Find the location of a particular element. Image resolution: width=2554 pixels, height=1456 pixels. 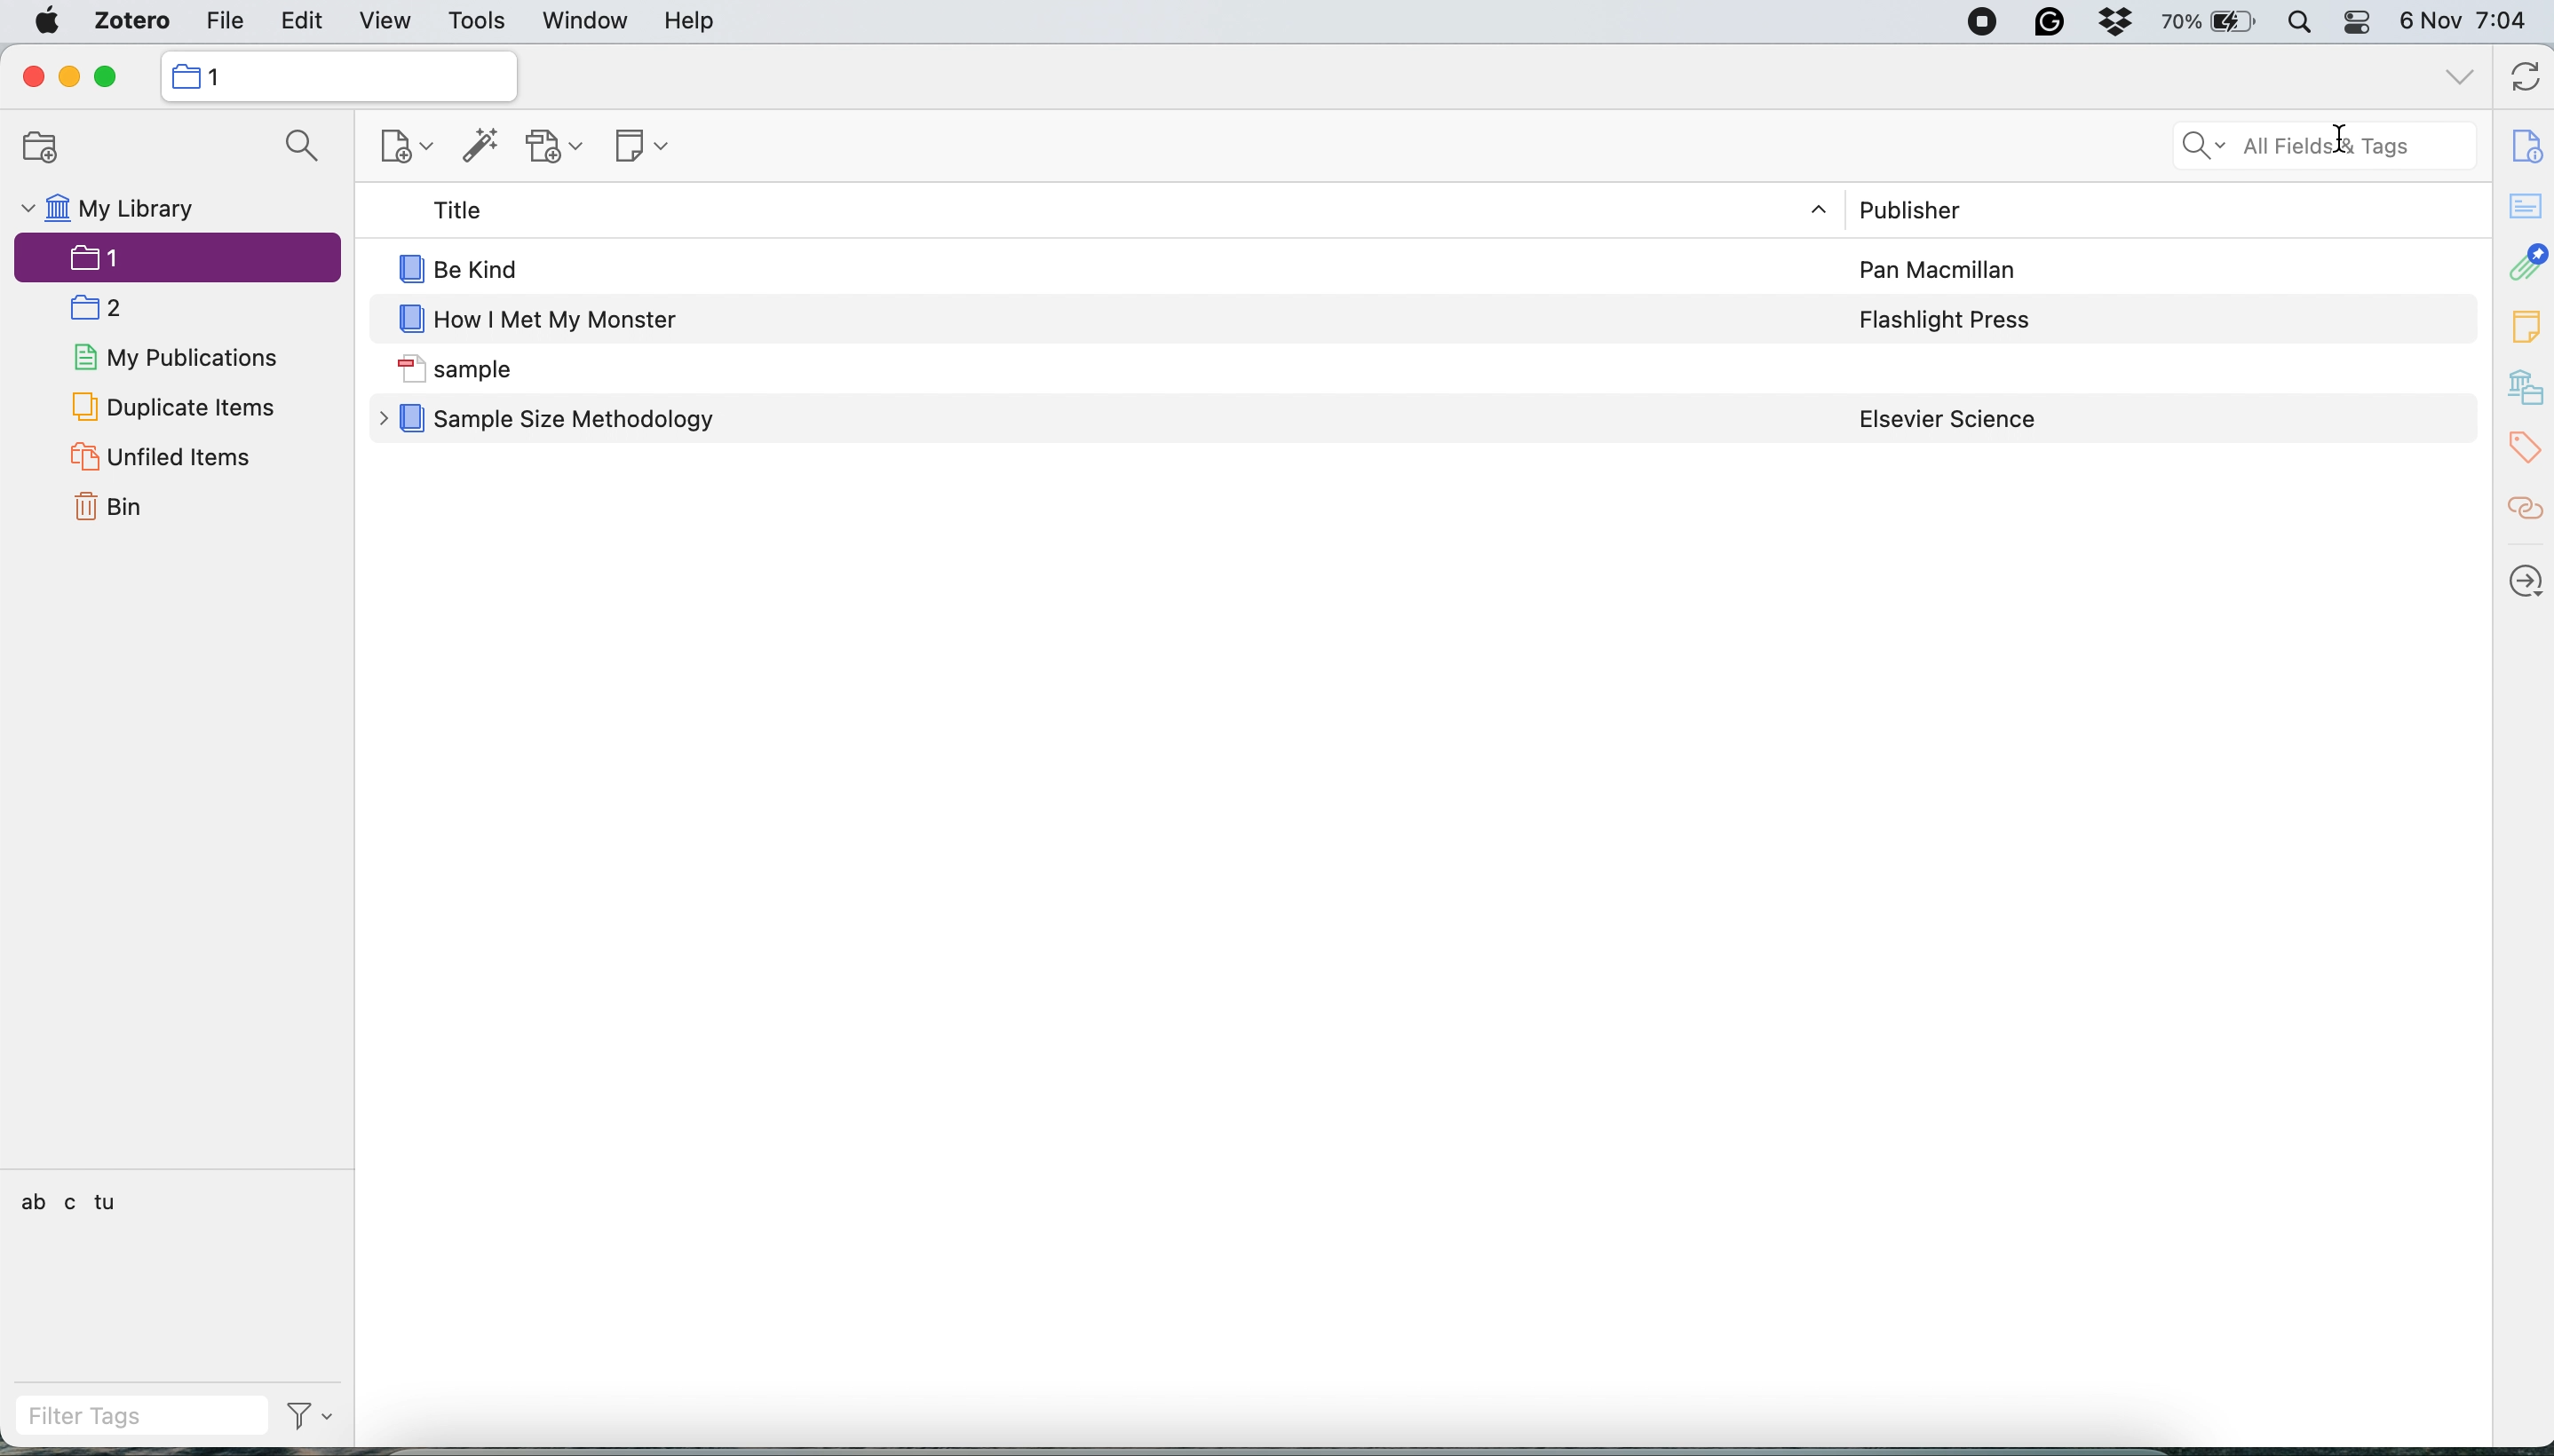

unfiled items is located at coordinates (163, 456).